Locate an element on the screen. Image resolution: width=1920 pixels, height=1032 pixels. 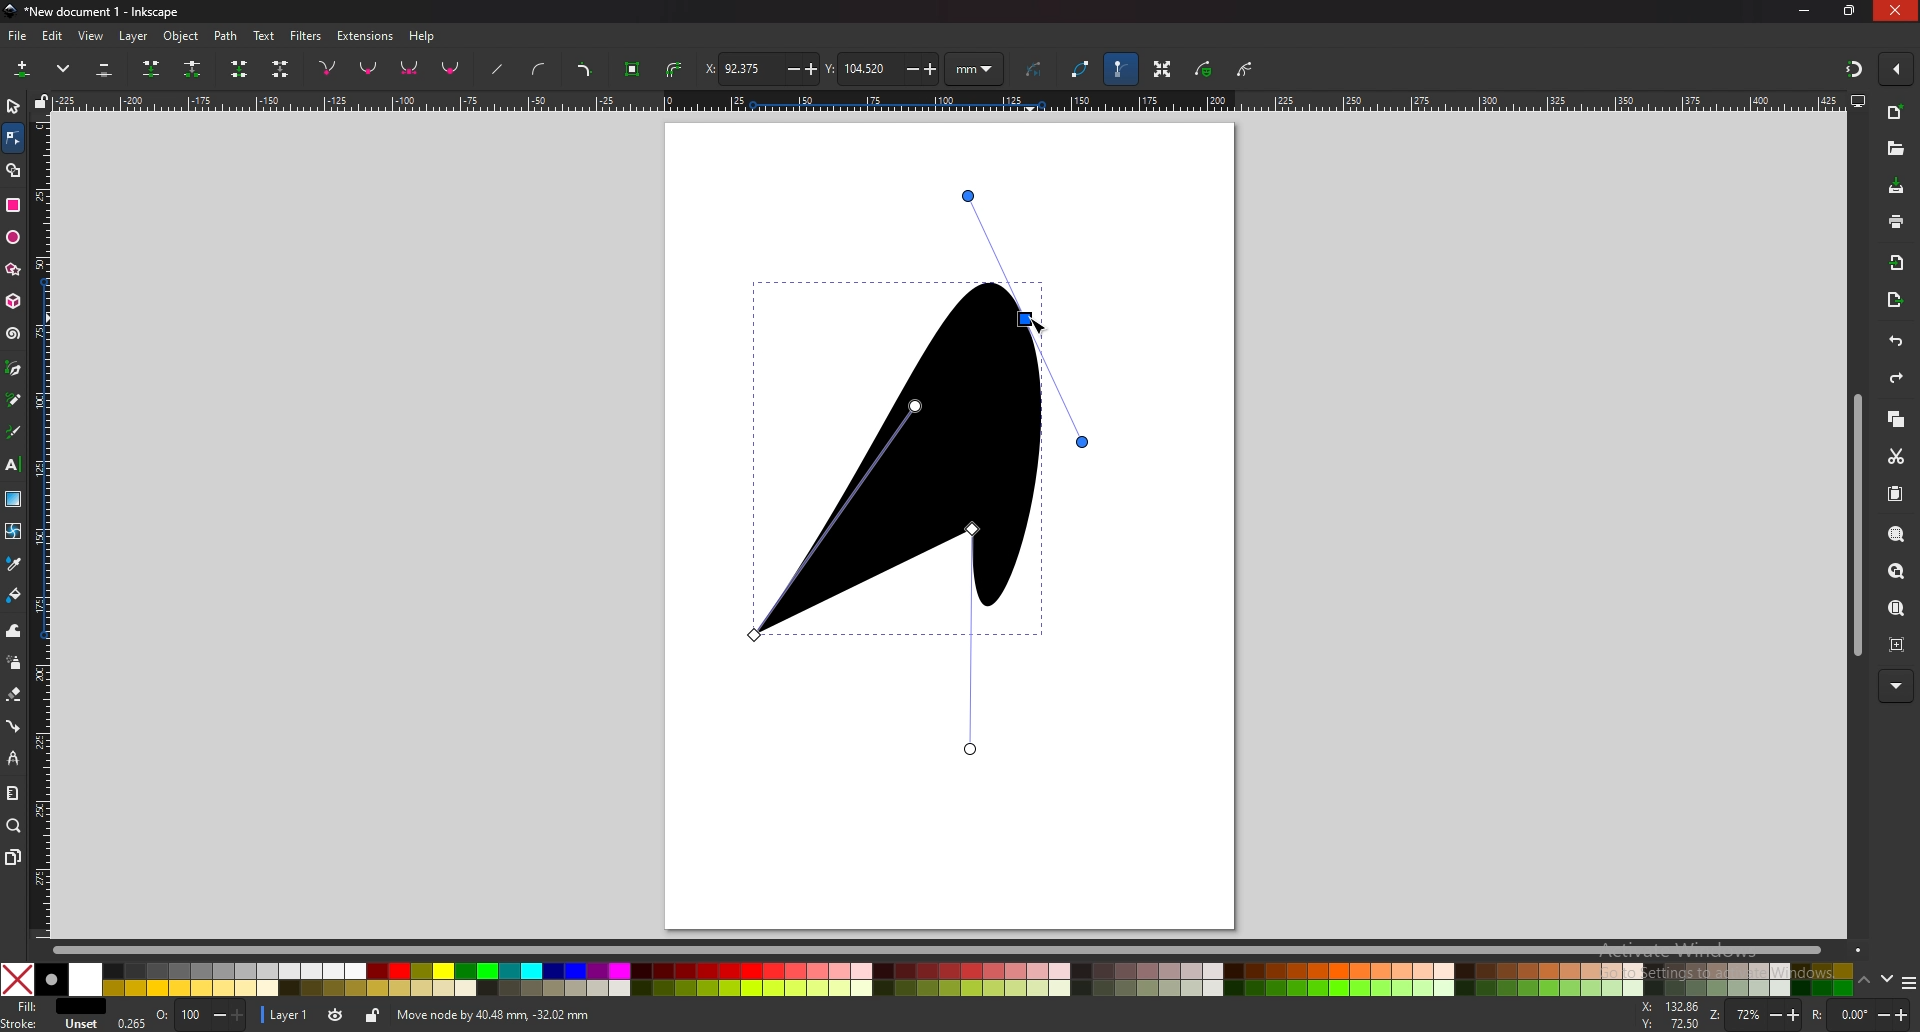
straighten lines is located at coordinates (499, 69).